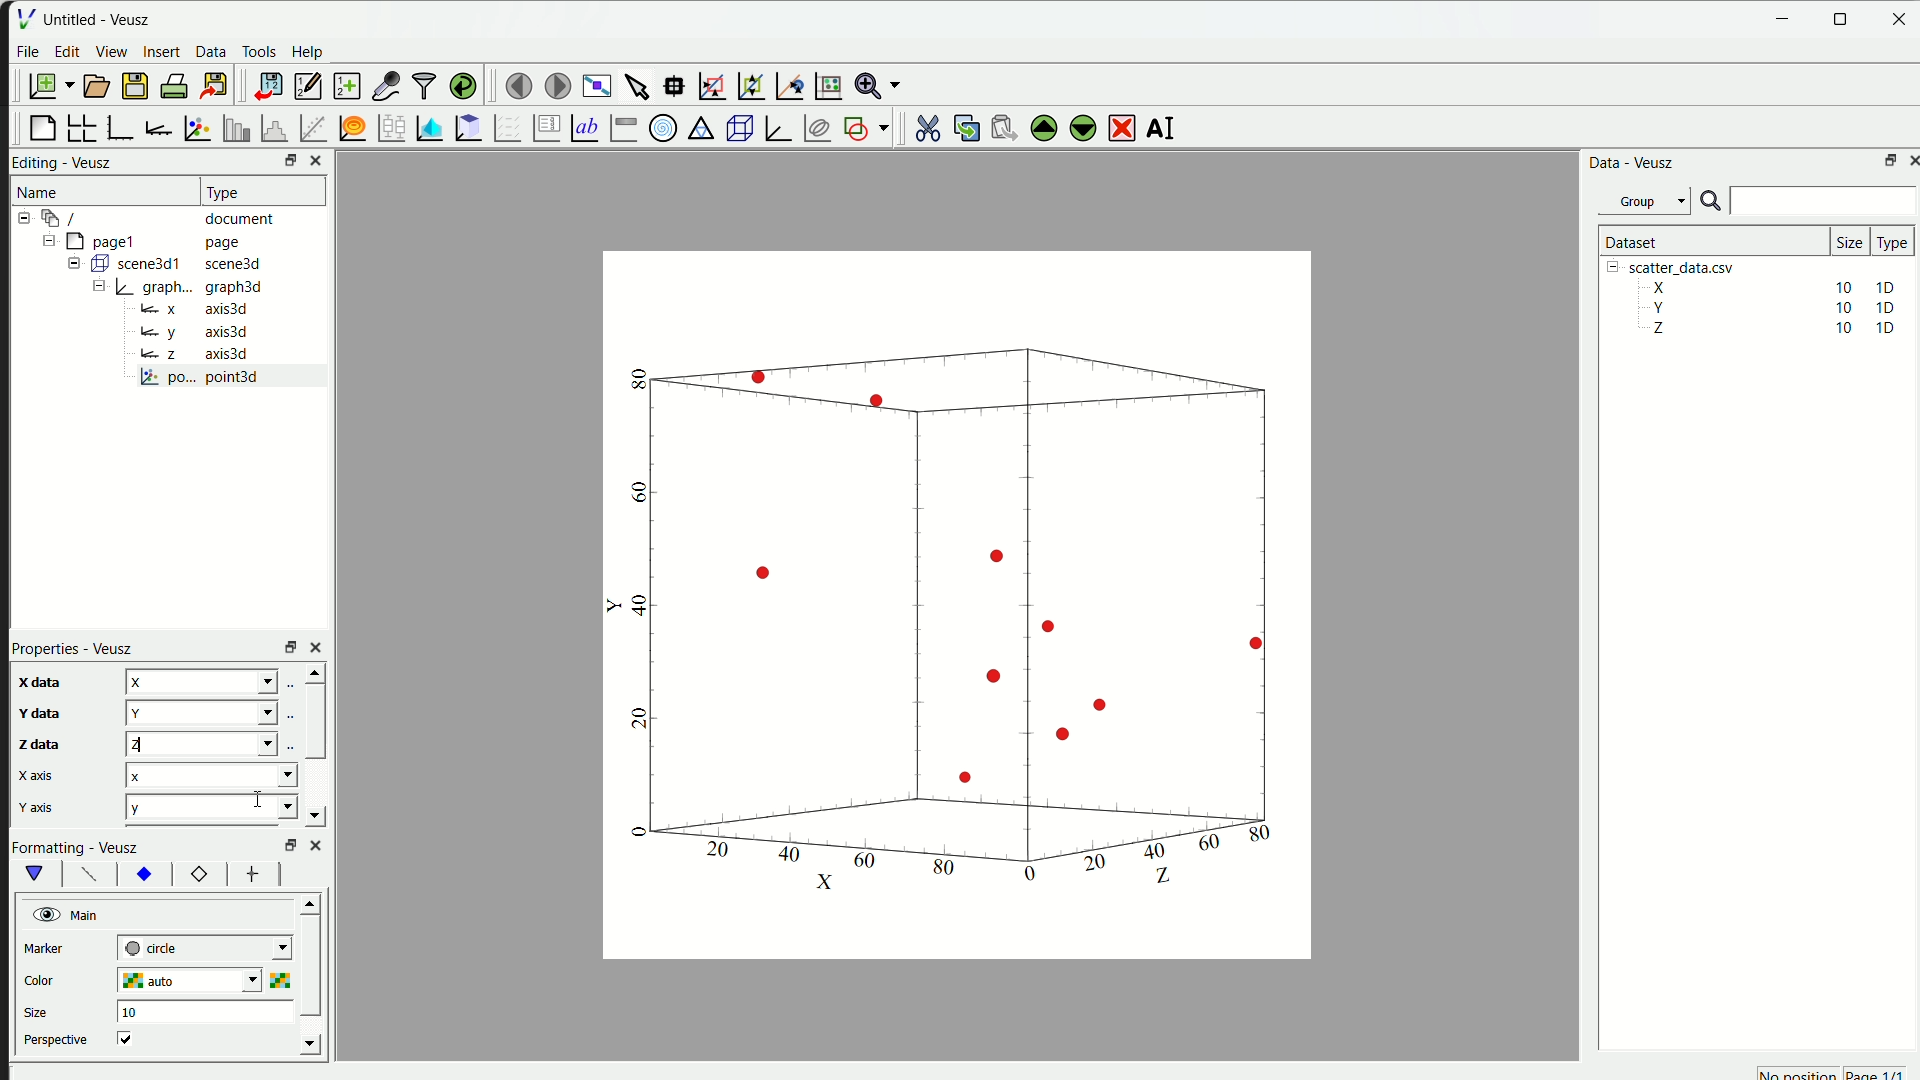 The image size is (1920, 1080). I want to click on recenter graph axes, so click(784, 82).